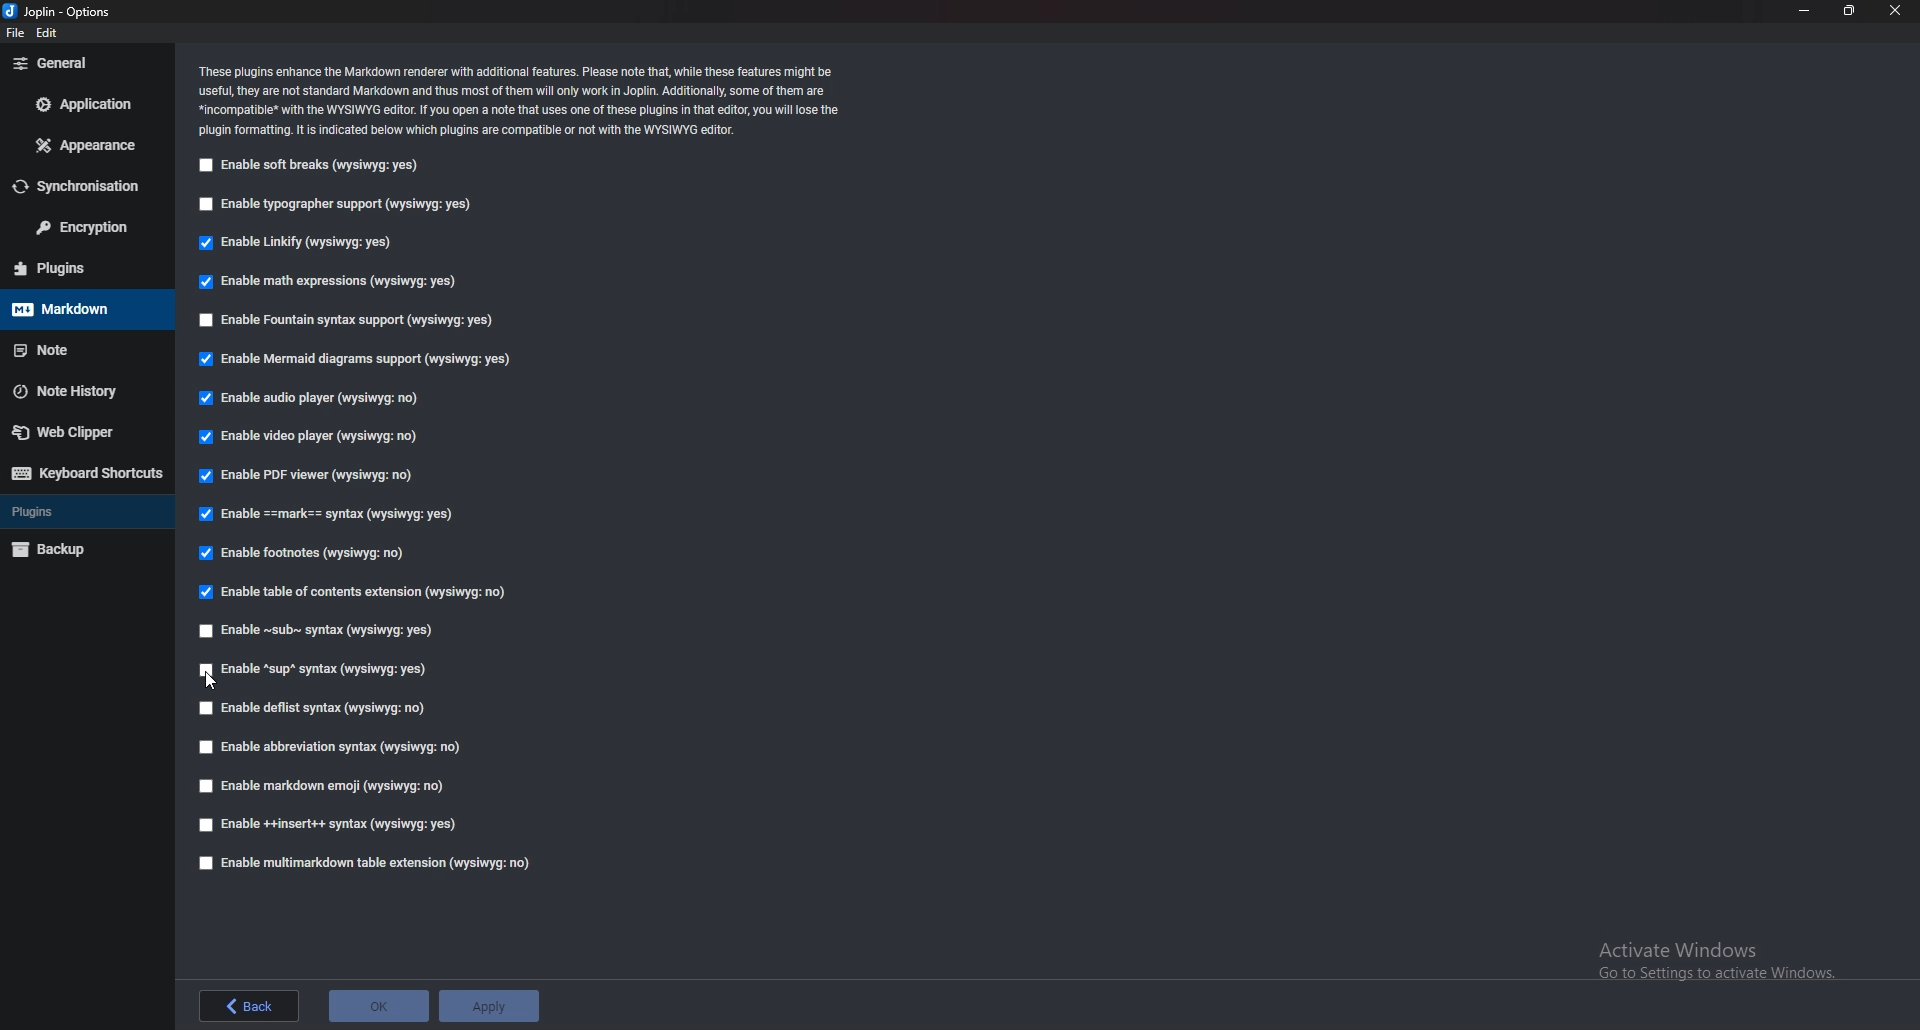  I want to click on file, so click(15, 33).